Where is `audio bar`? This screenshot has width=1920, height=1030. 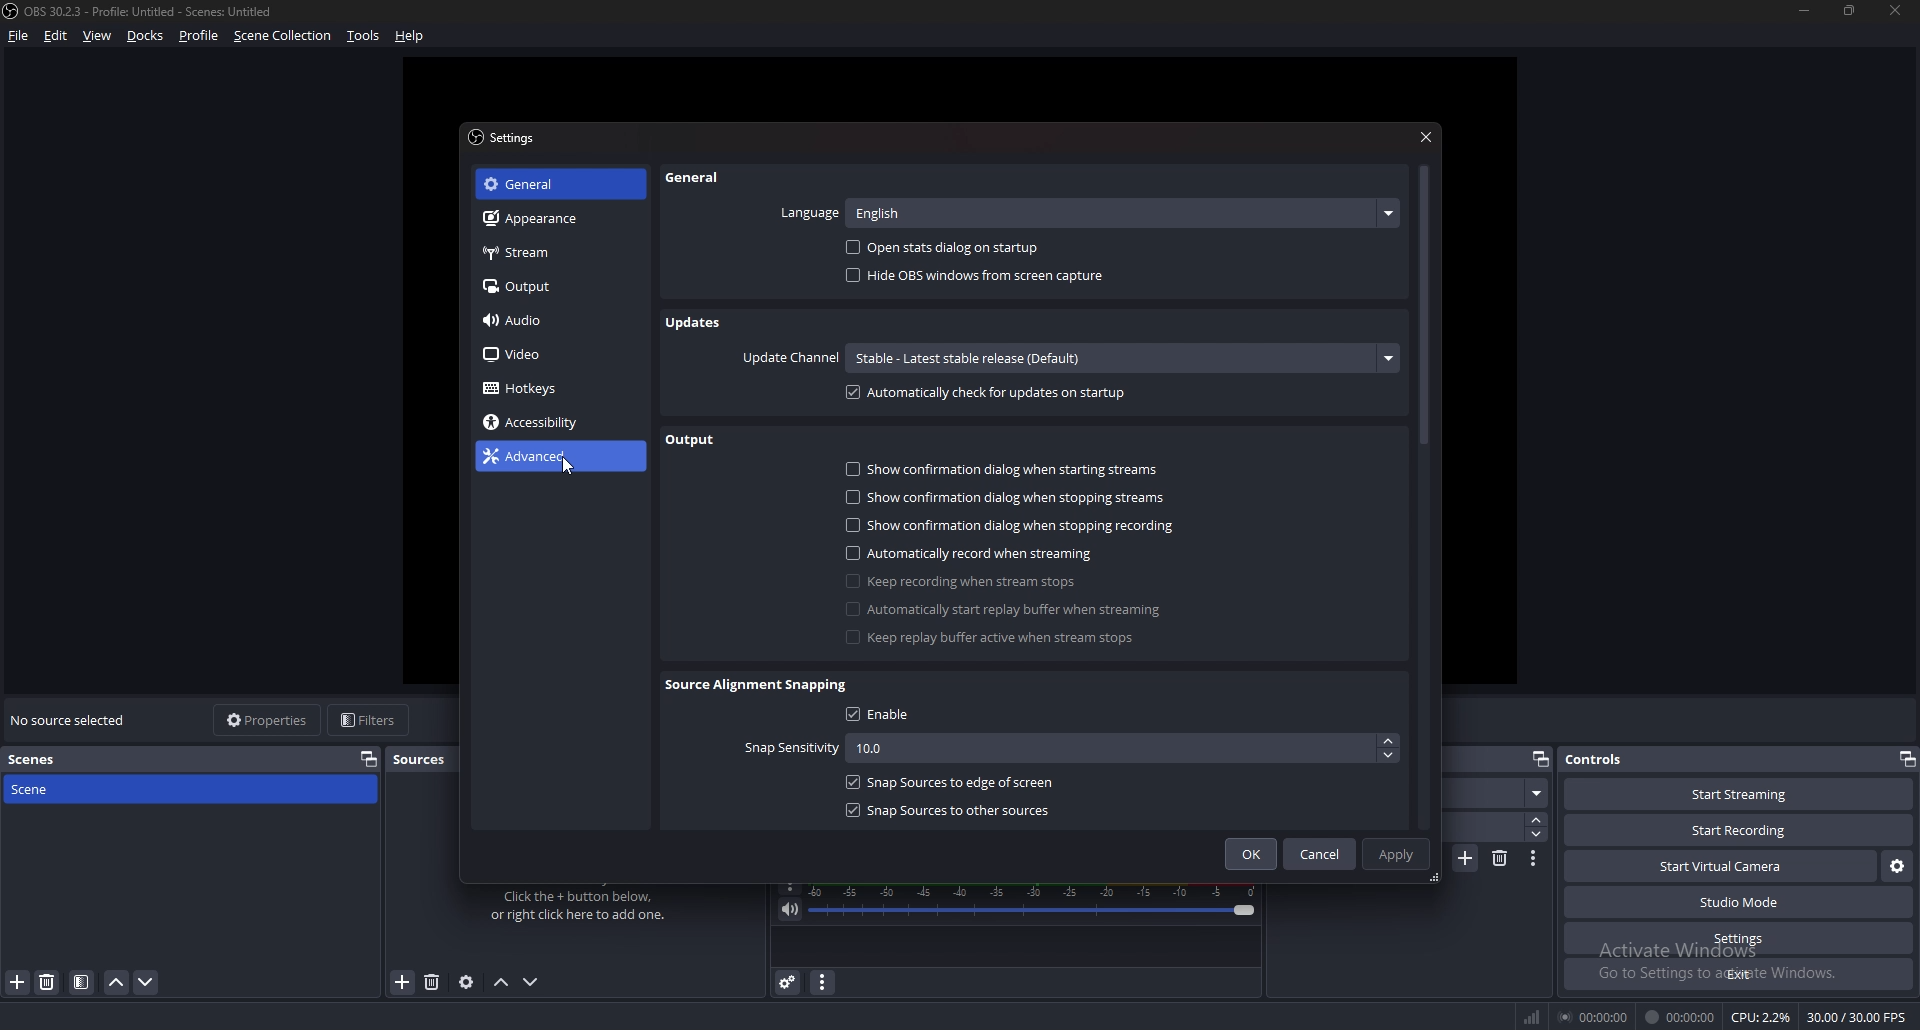
audio bar is located at coordinates (1035, 901).